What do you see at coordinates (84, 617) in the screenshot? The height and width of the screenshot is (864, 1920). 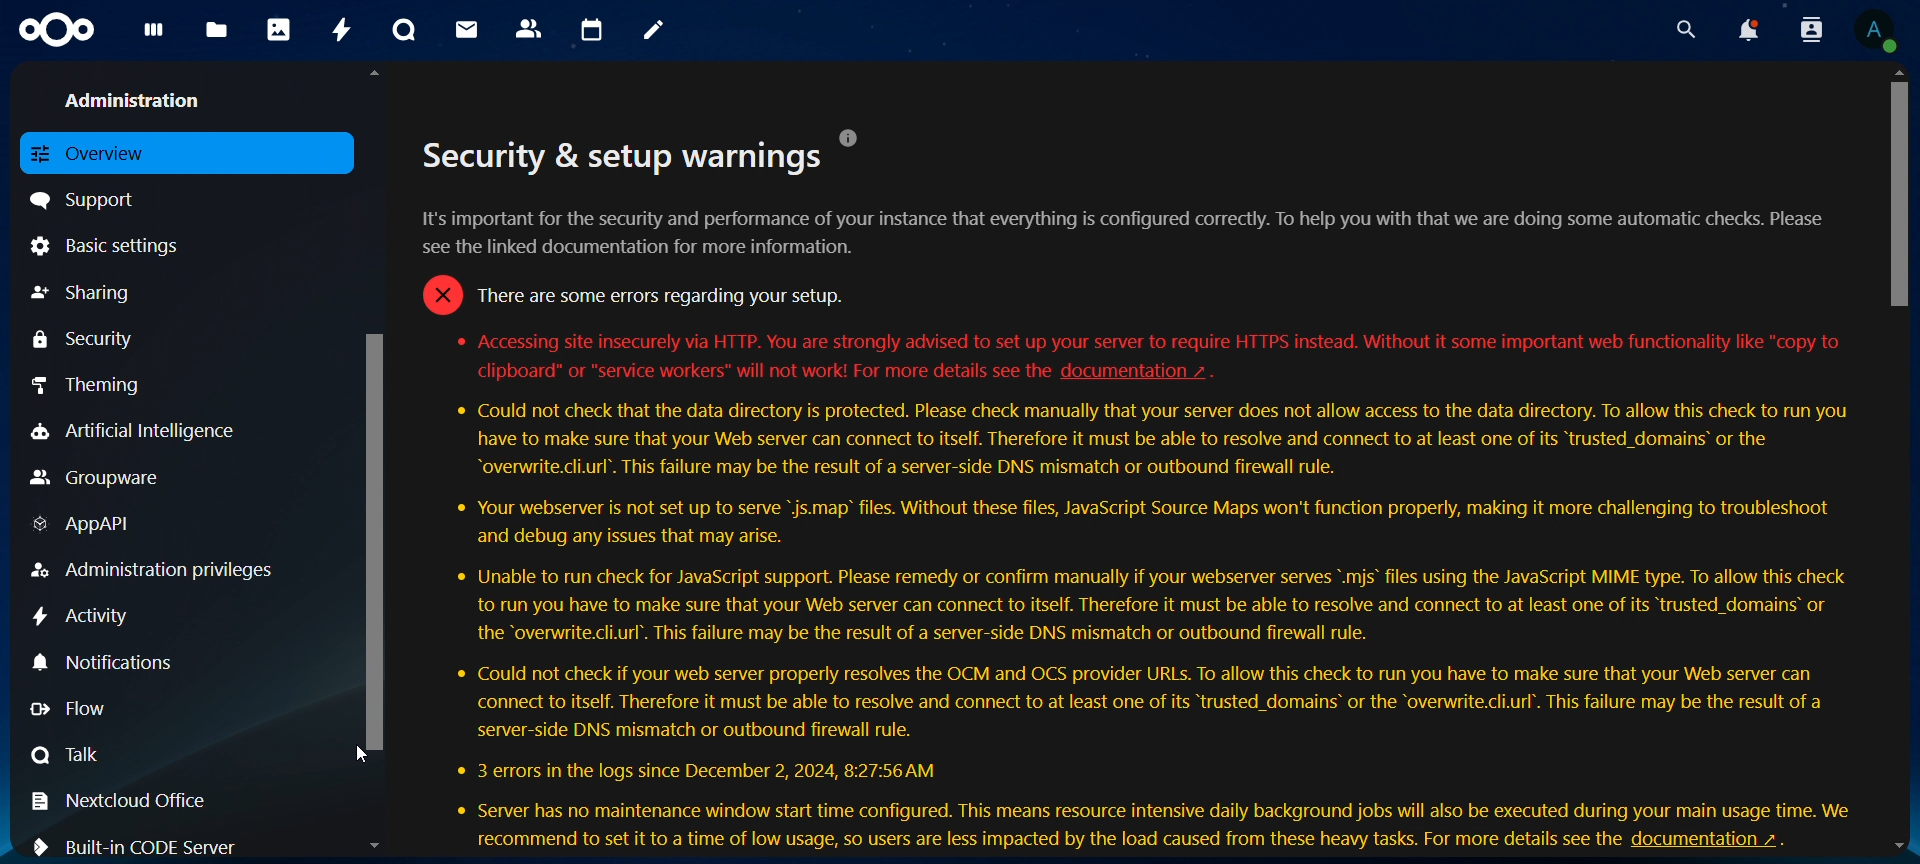 I see `activity` at bounding box center [84, 617].